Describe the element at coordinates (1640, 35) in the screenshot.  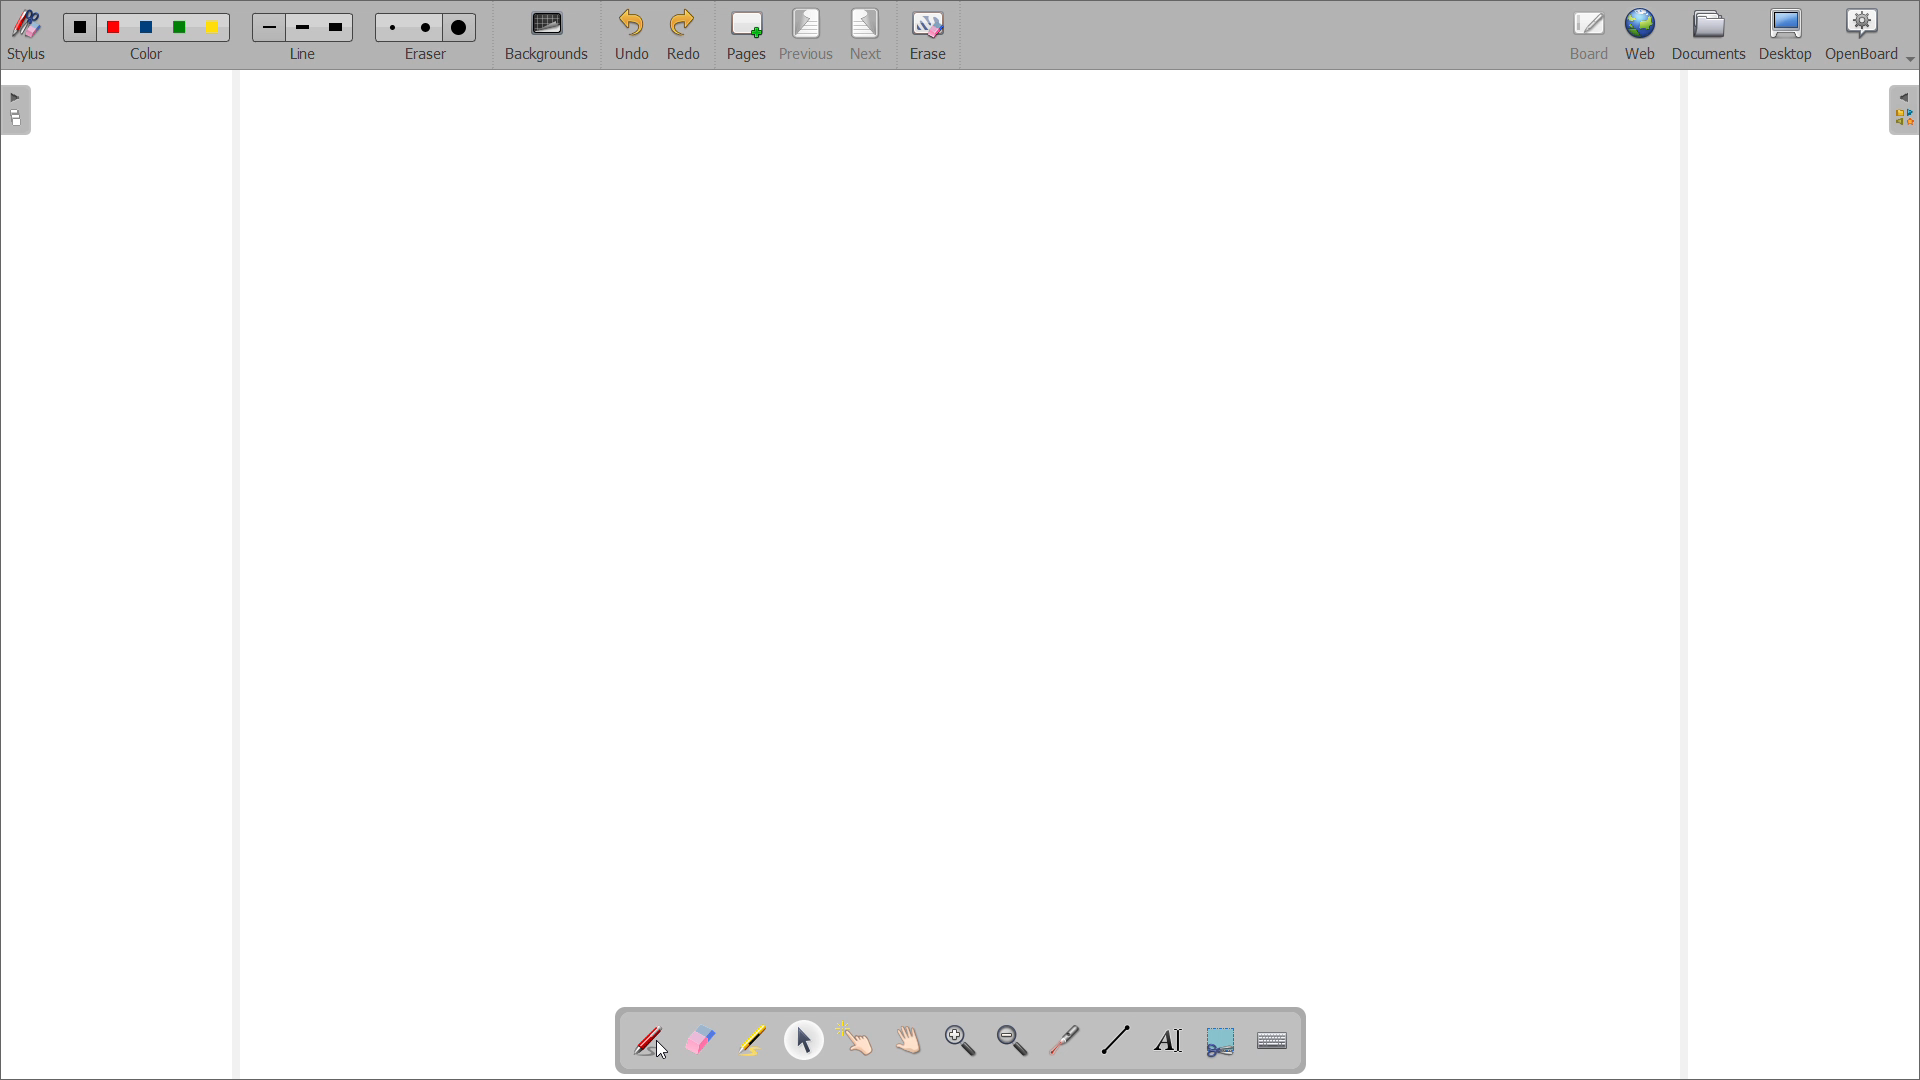
I see `web` at that location.